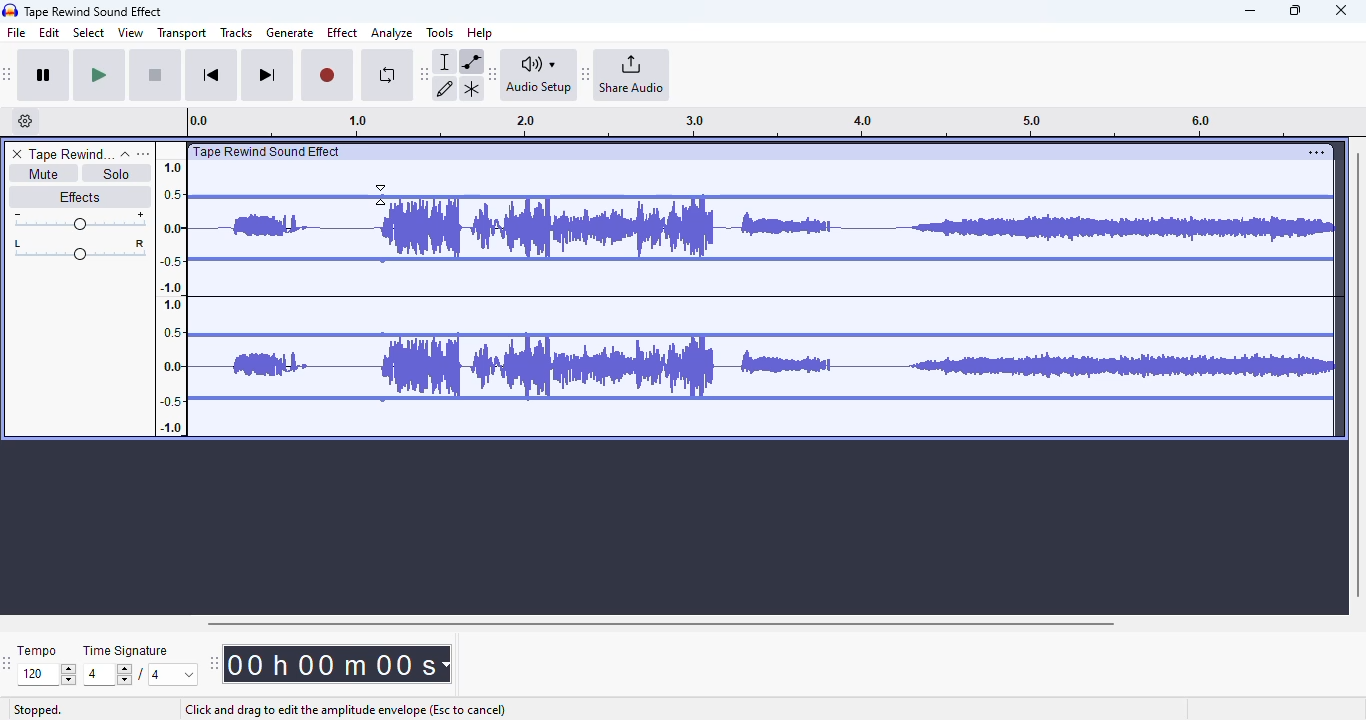 This screenshot has width=1366, height=720. What do you see at coordinates (108, 675) in the screenshot?
I see `Input for time signature` at bounding box center [108, 675].